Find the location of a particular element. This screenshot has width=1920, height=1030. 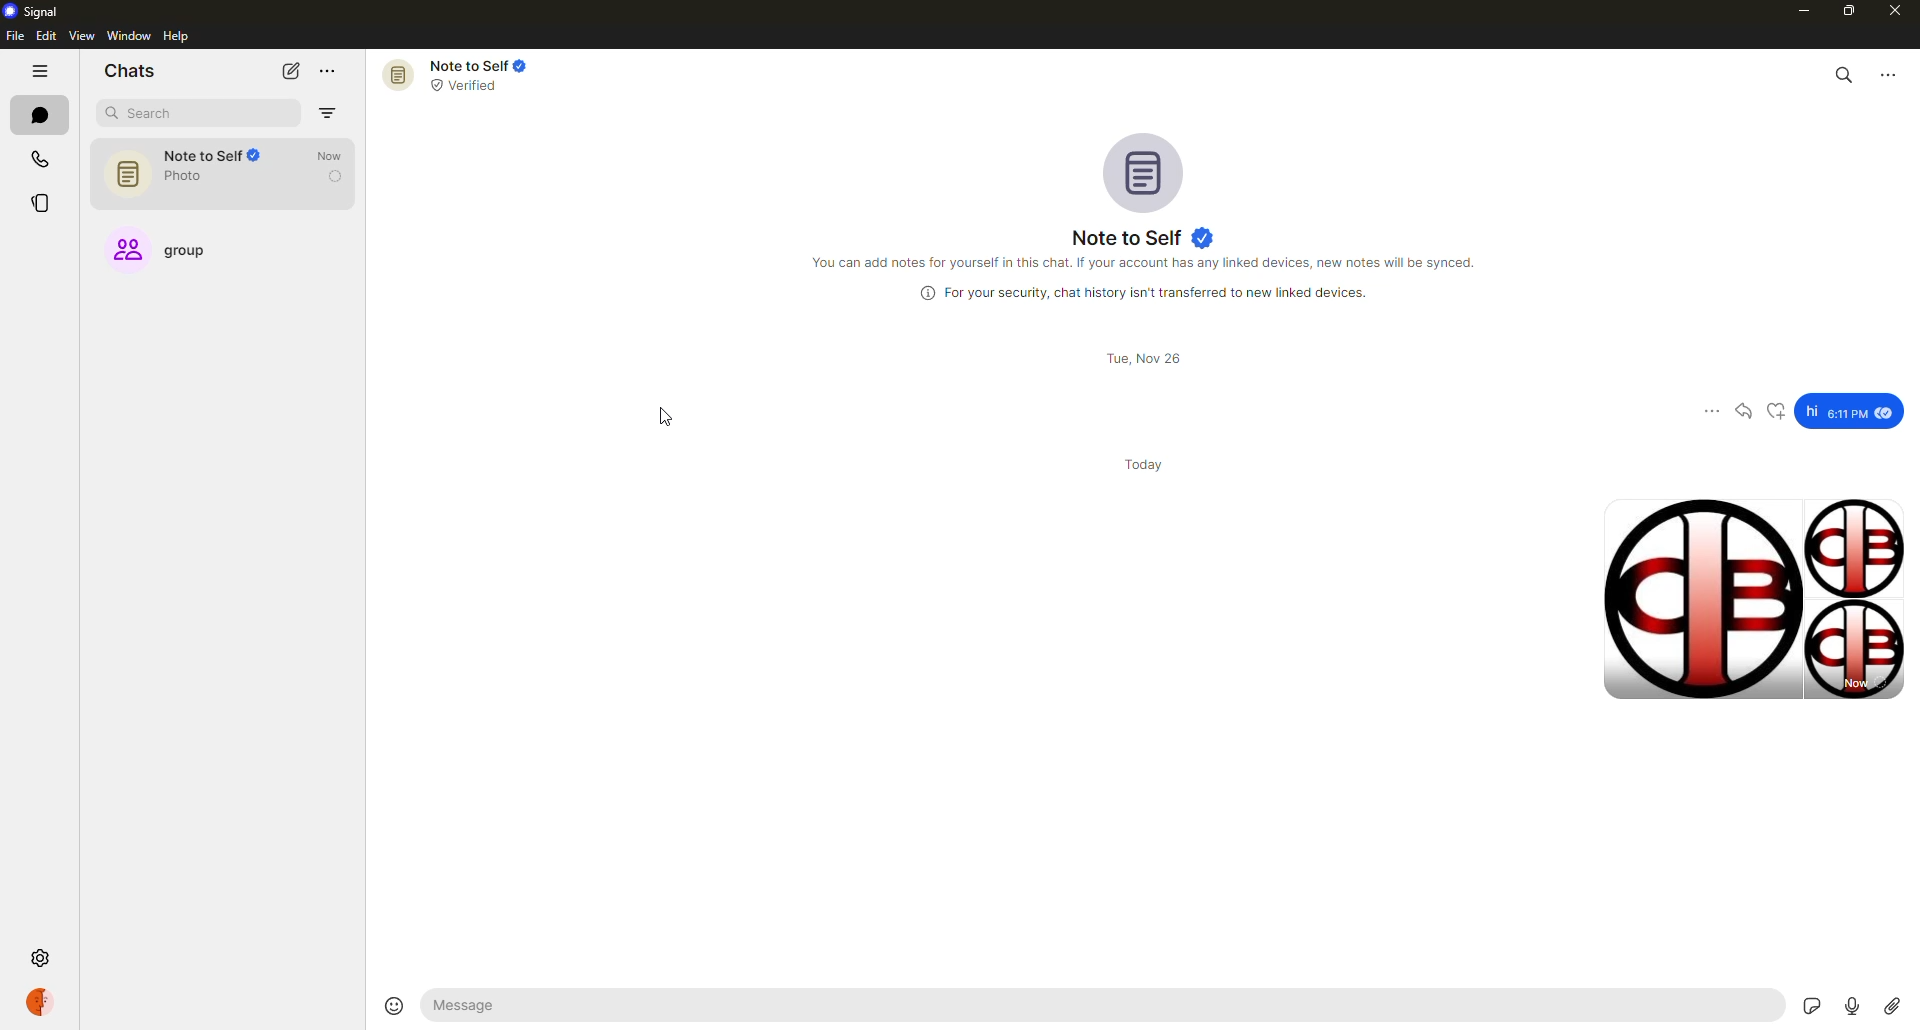

note to self is located at coordinates (1143, 237).